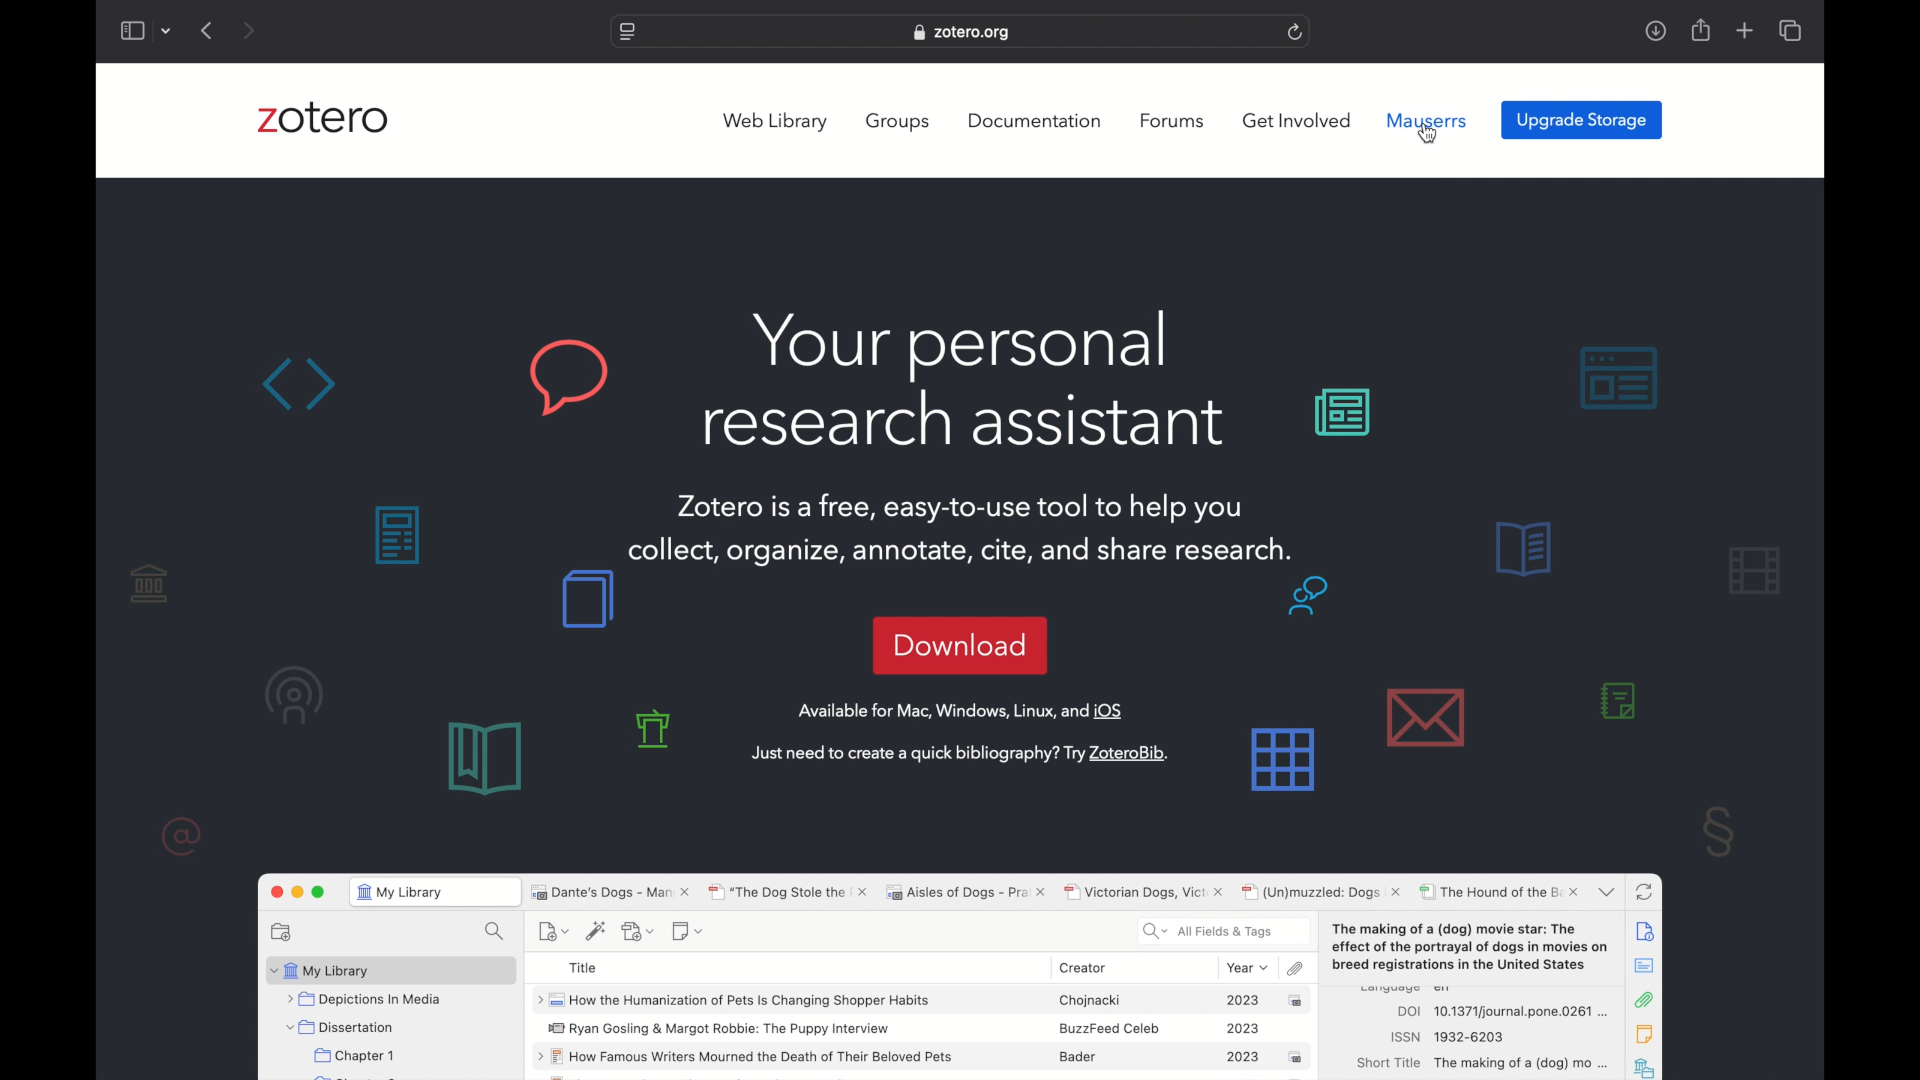 This screenshot has height=1080, width=1920. Describe the element at coordinates (1655, 32) in the screenshot. I see `downloads` at that location.